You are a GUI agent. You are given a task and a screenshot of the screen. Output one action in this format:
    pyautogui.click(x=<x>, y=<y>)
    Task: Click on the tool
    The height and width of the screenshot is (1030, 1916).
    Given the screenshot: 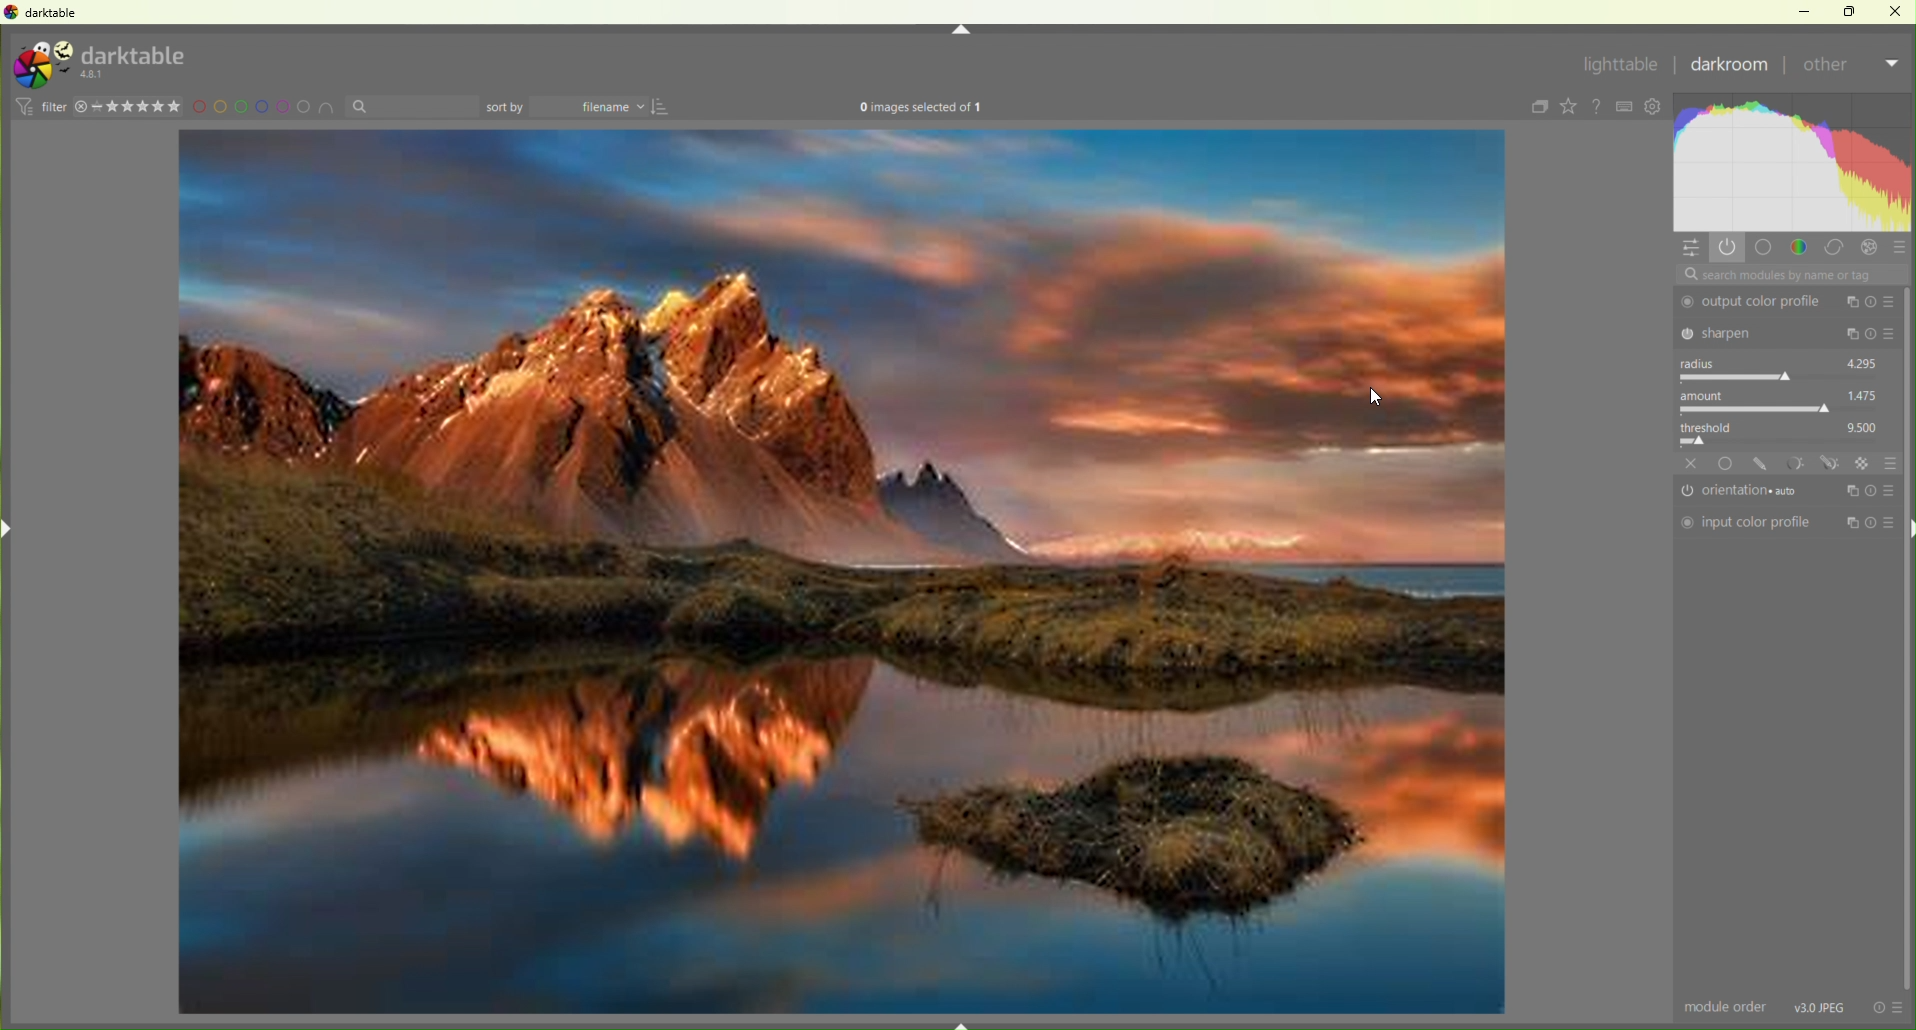 What is the action you would take?
    pyautogui.click(x=1831, y=463)
    